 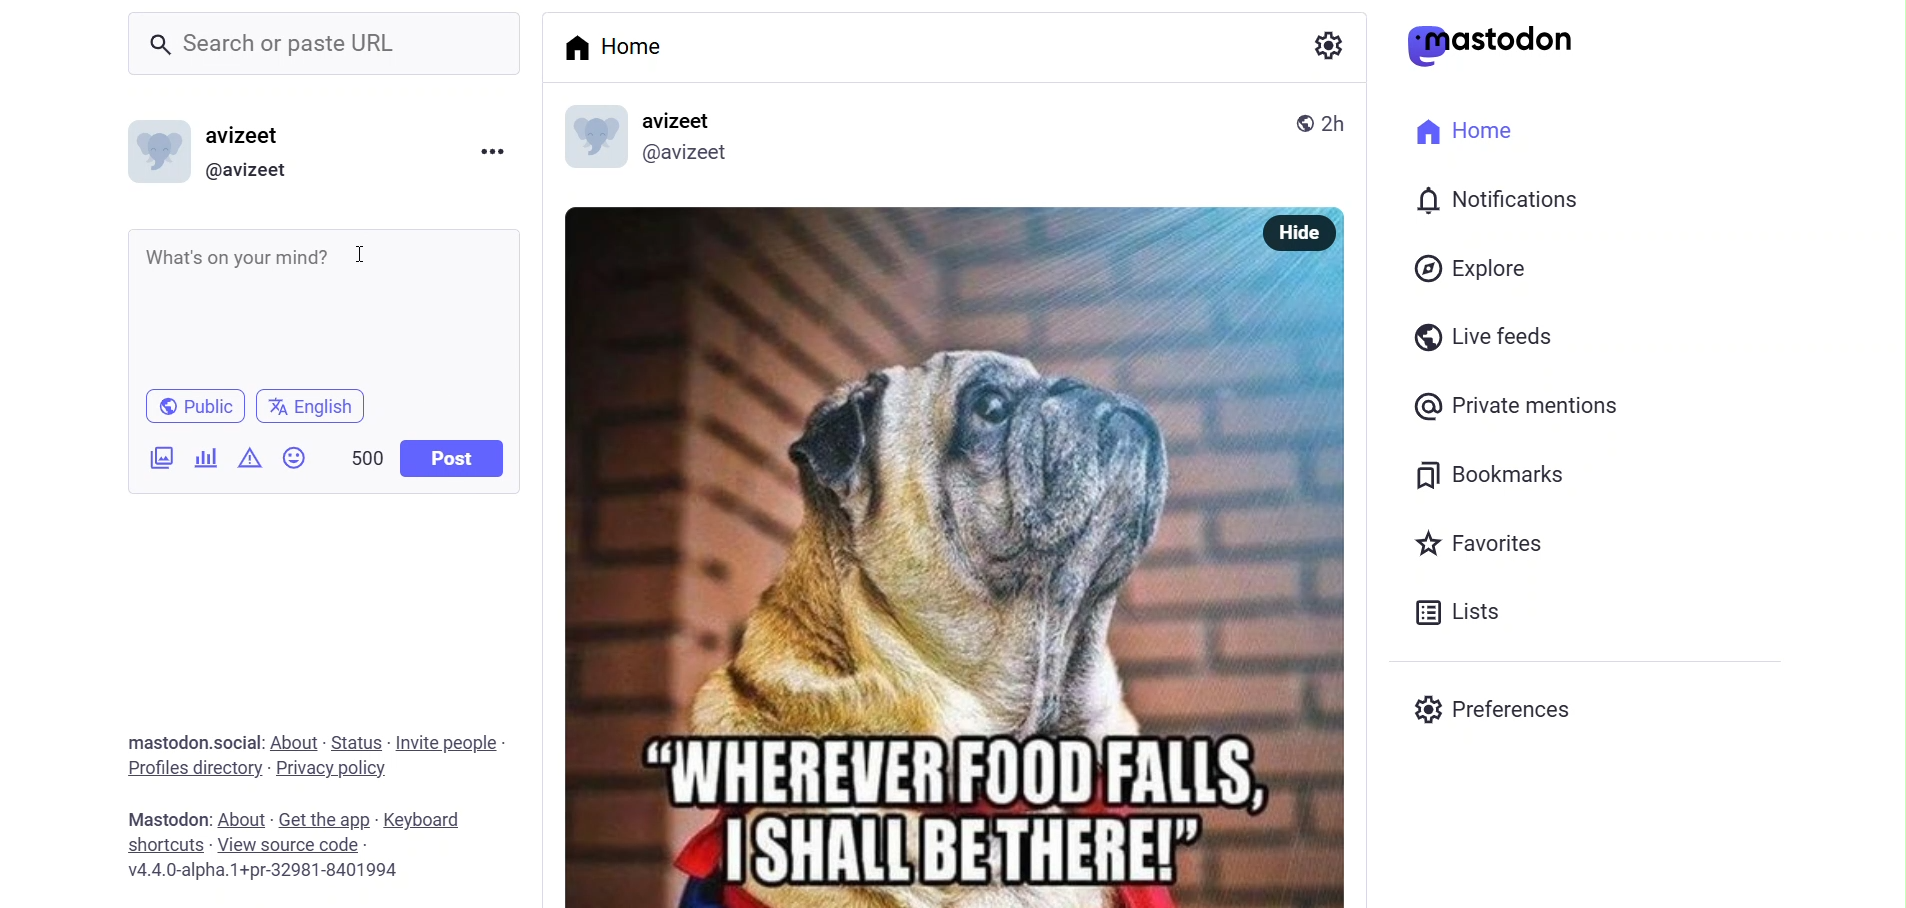 What do you see at coordinates (191, 407) in the screenshot?
I see `public` at bounding box center [191, 407].